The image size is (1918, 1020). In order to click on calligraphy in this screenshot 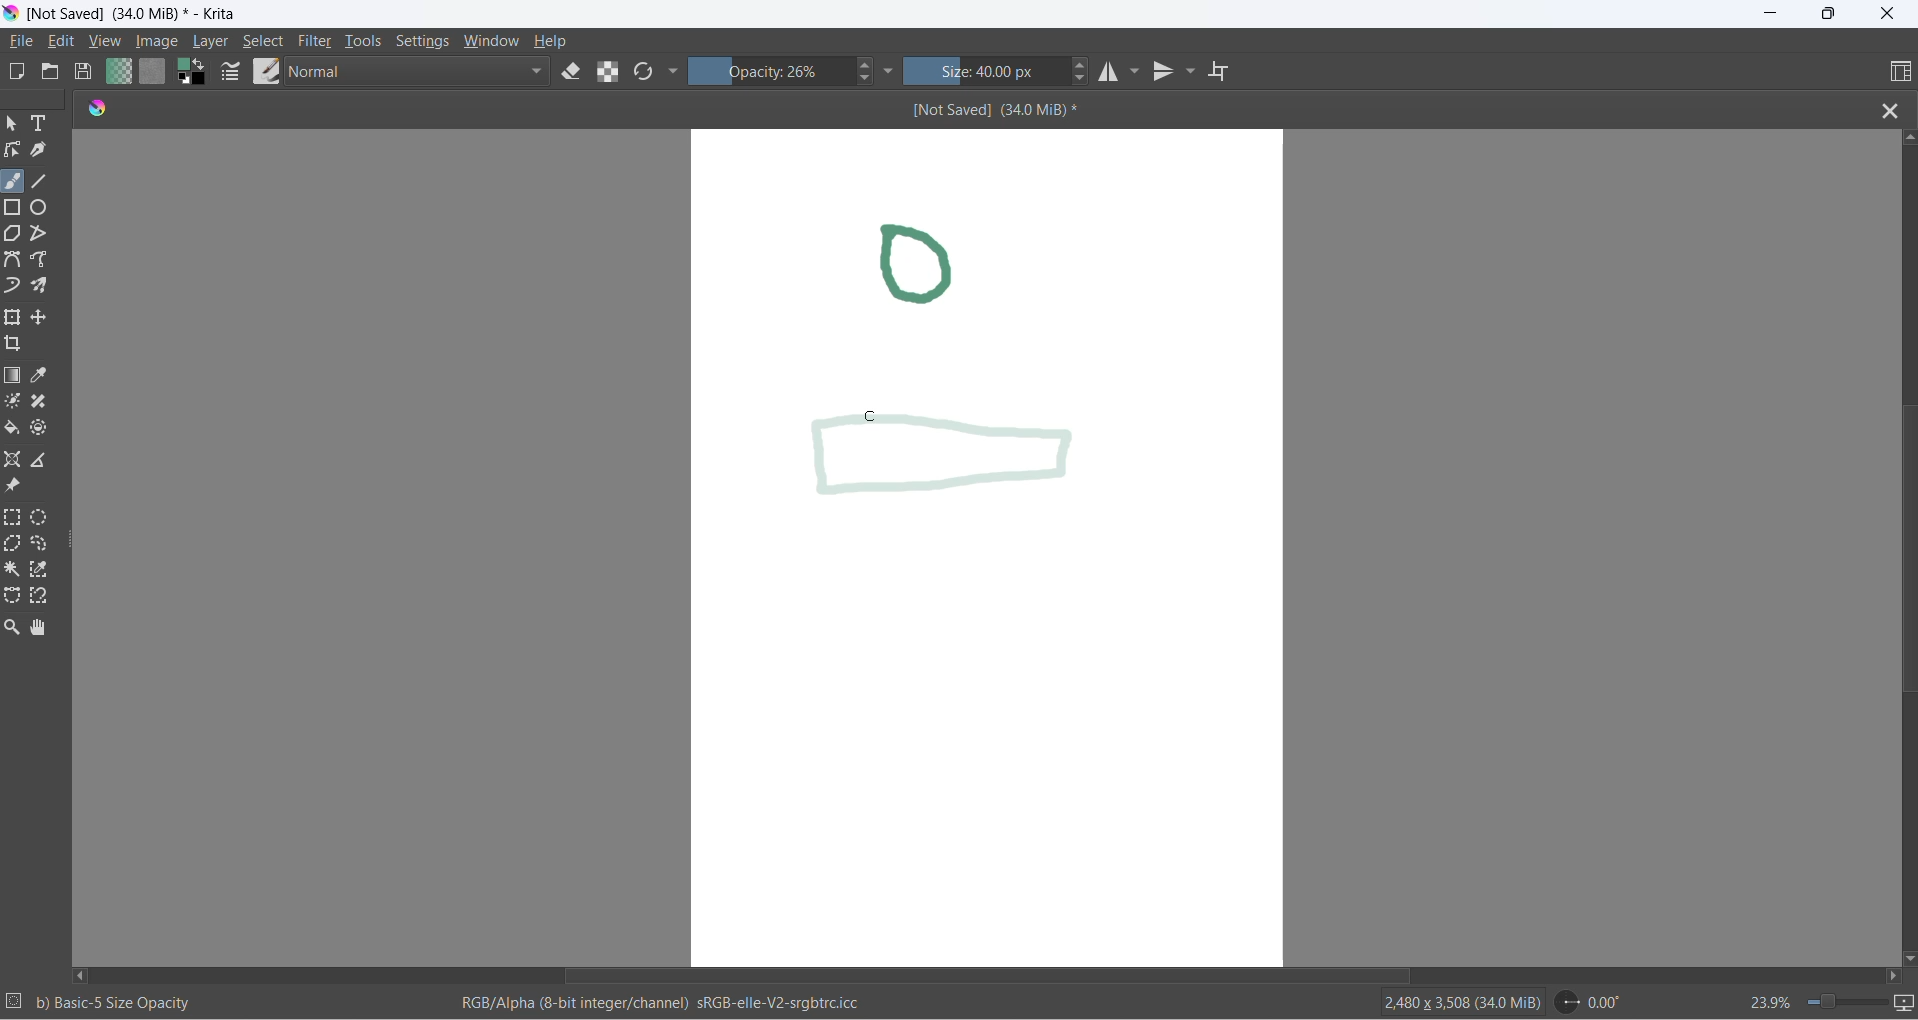, I will do `click(47, 152)`.